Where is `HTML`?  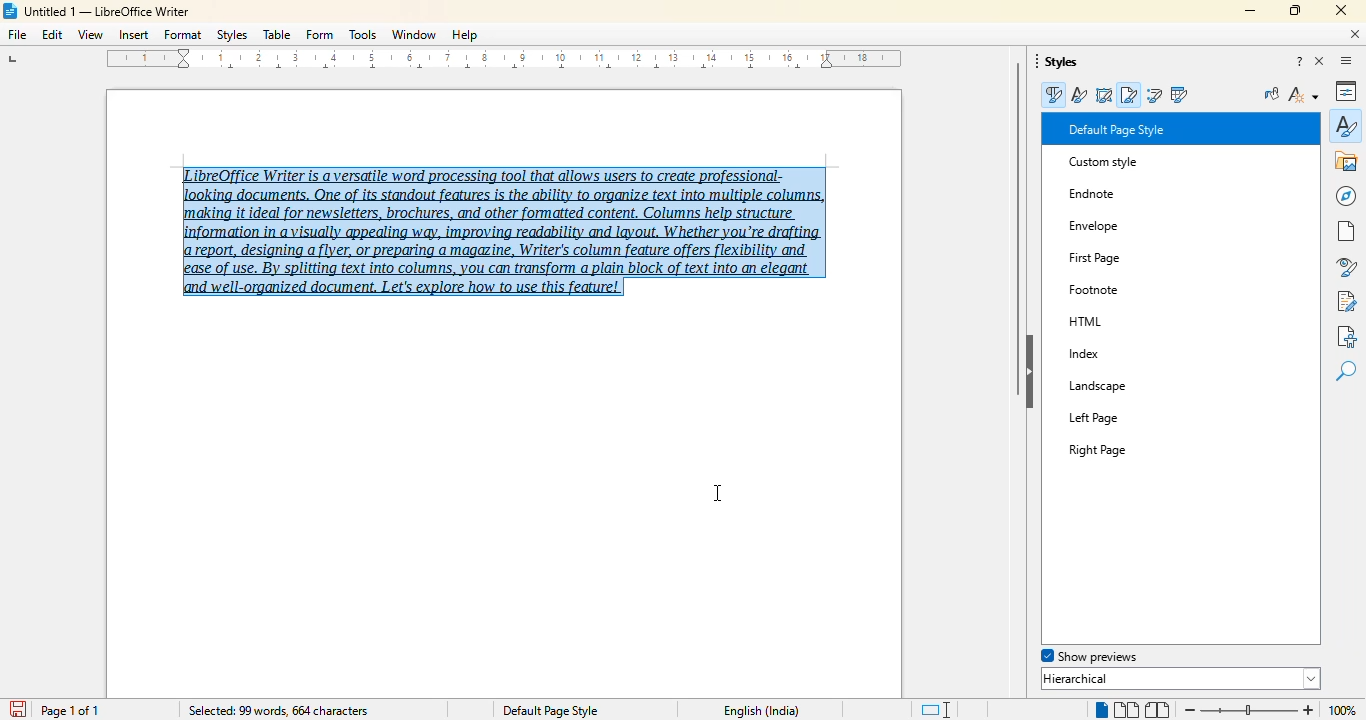 HTML is located at coordinates (1108, 286).